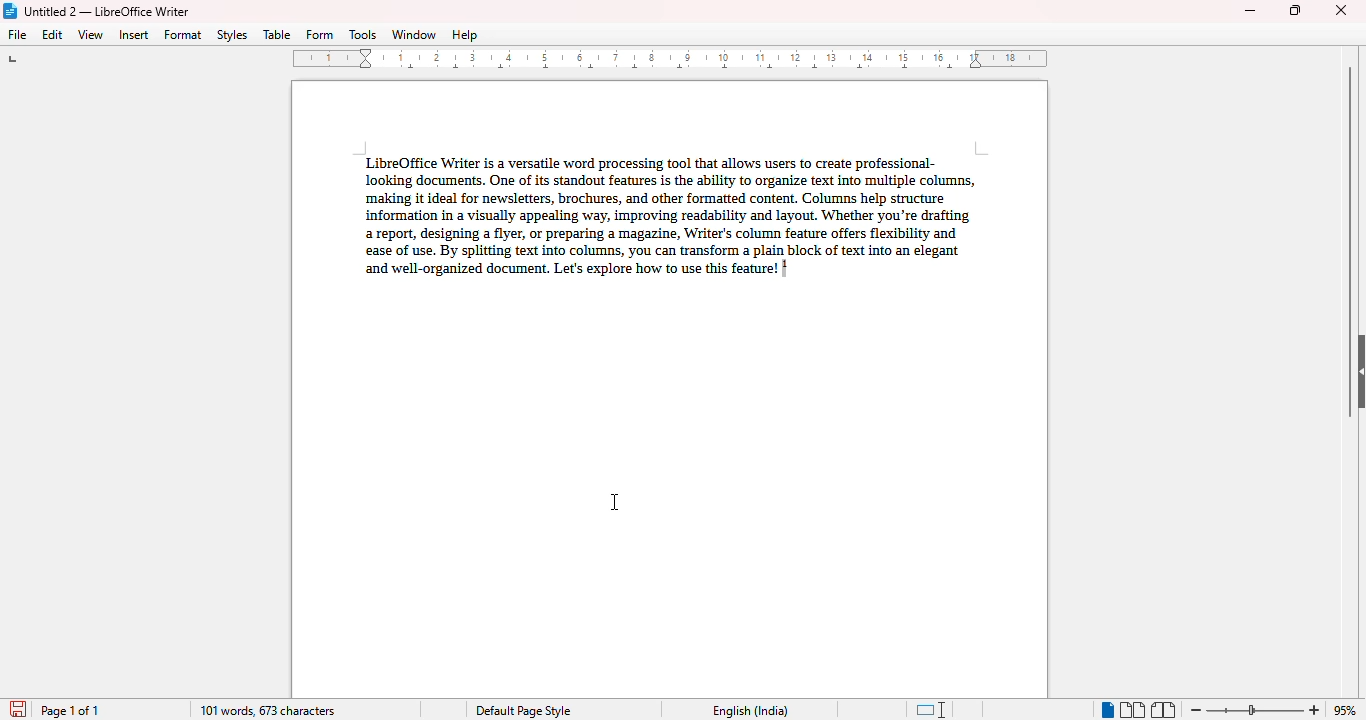 The image size is (1366, 720). Describe the element at coordinates (1133, 710) in the screenshot. I see `multi-page view` at that location.